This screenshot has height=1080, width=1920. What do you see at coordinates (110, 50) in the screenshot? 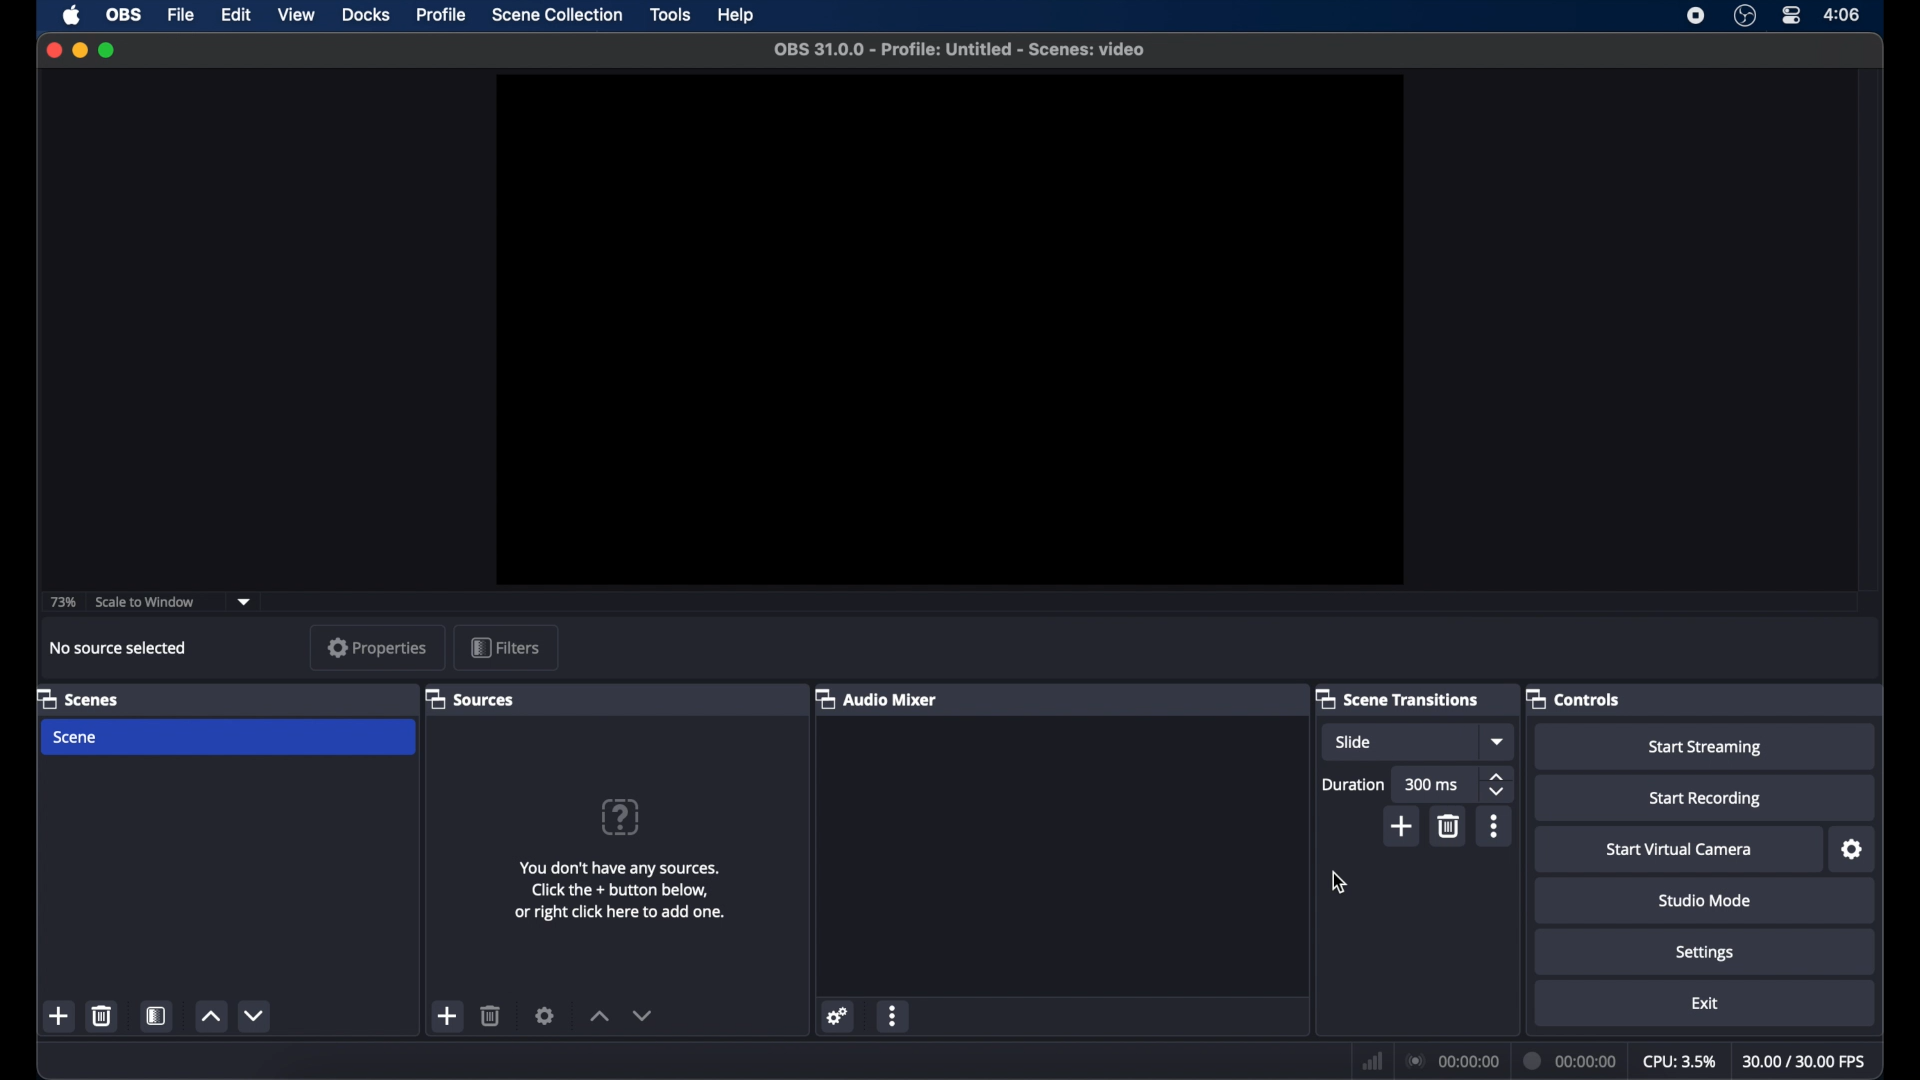
I see `maximize` at bounding box center [110, 50].